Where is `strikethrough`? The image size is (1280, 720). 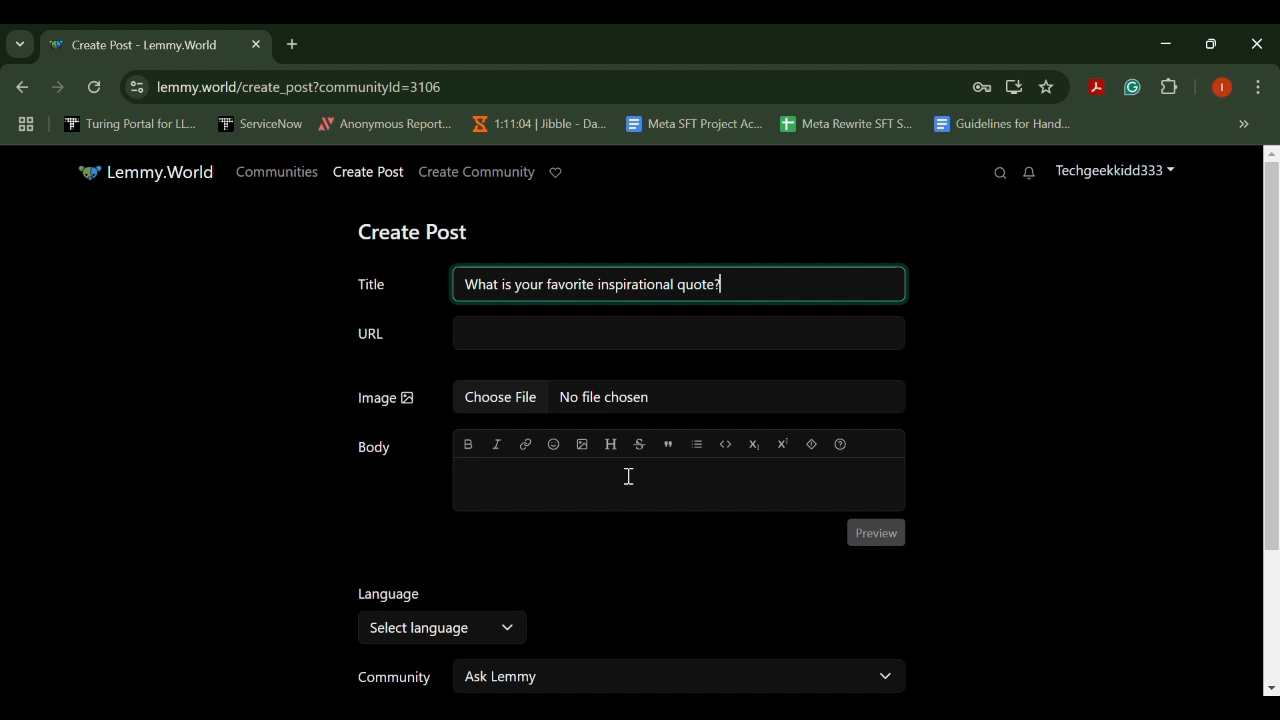 strikethrough is located at coordinates (639, 443).